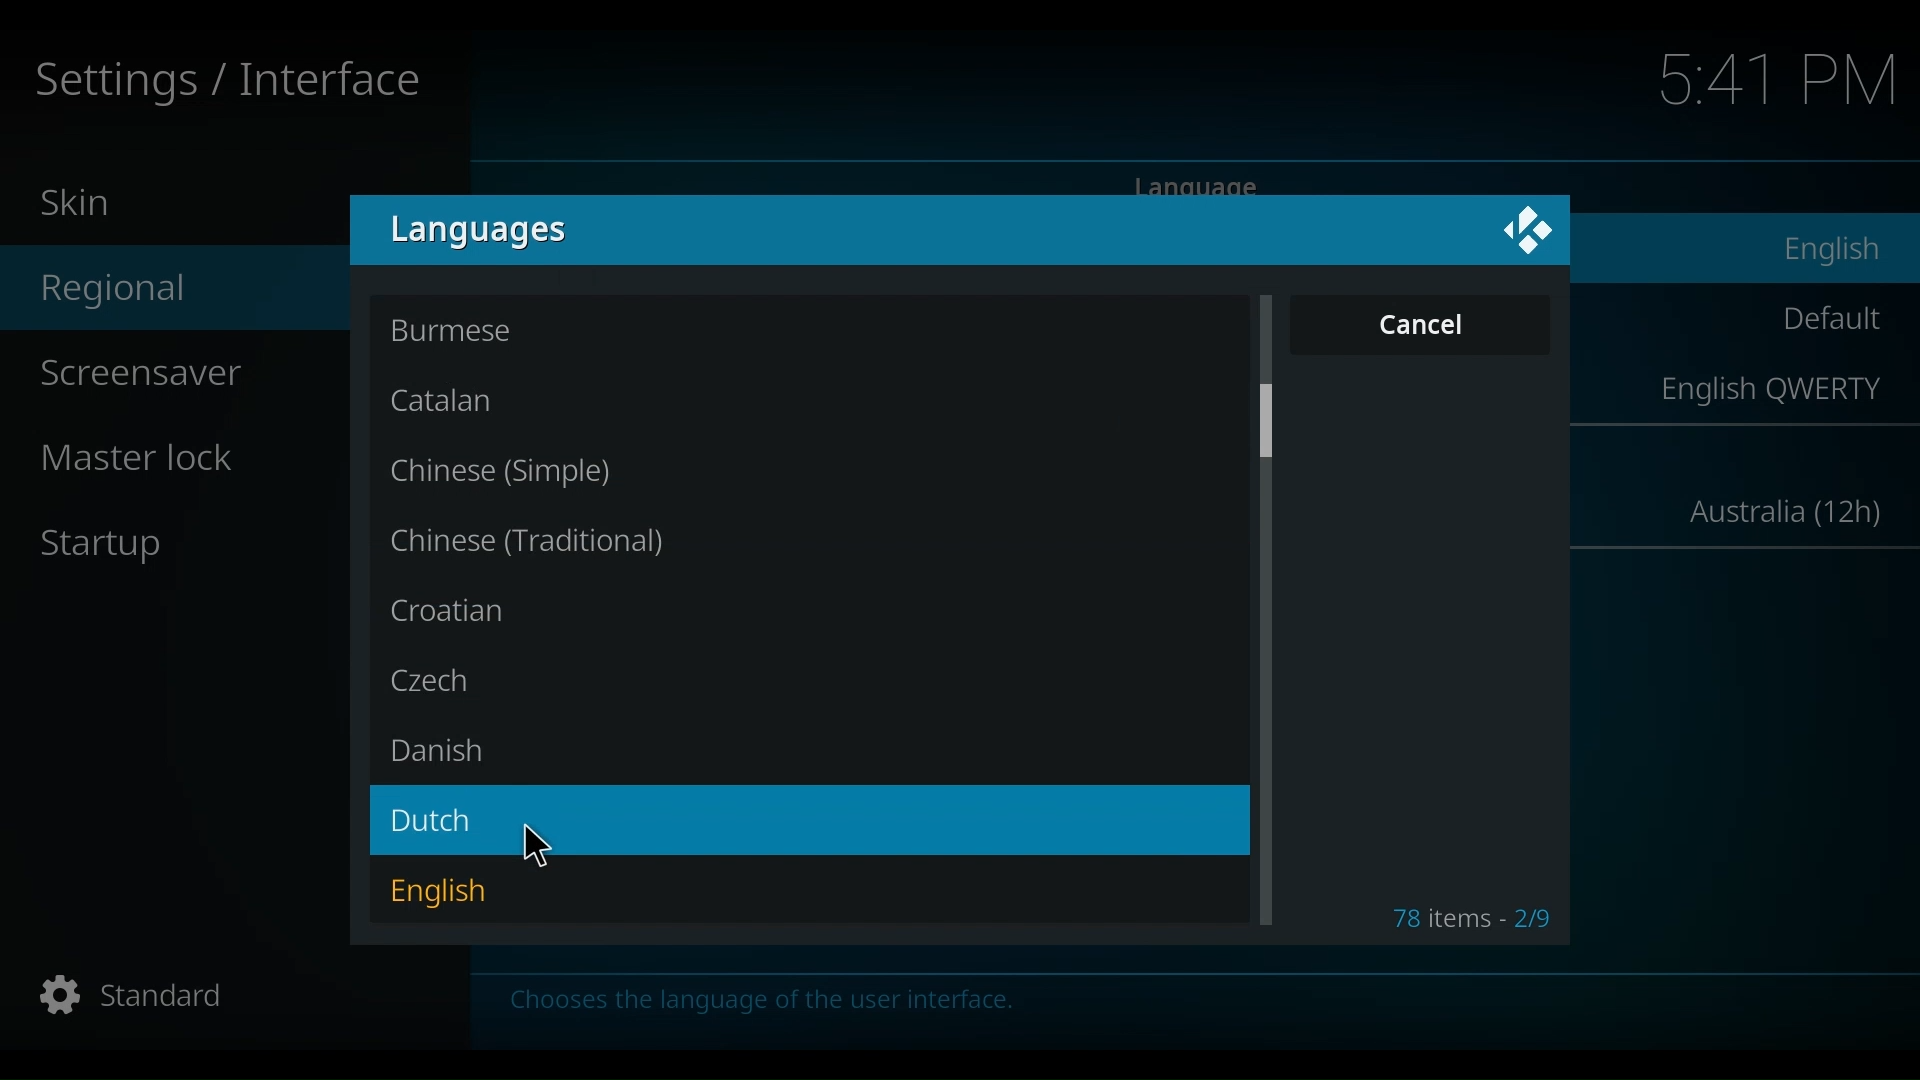 The image size is (1920, 1080). Describe the element at coordinates (1522, 230) in the screenshot. I see `Kido logo` at that location.